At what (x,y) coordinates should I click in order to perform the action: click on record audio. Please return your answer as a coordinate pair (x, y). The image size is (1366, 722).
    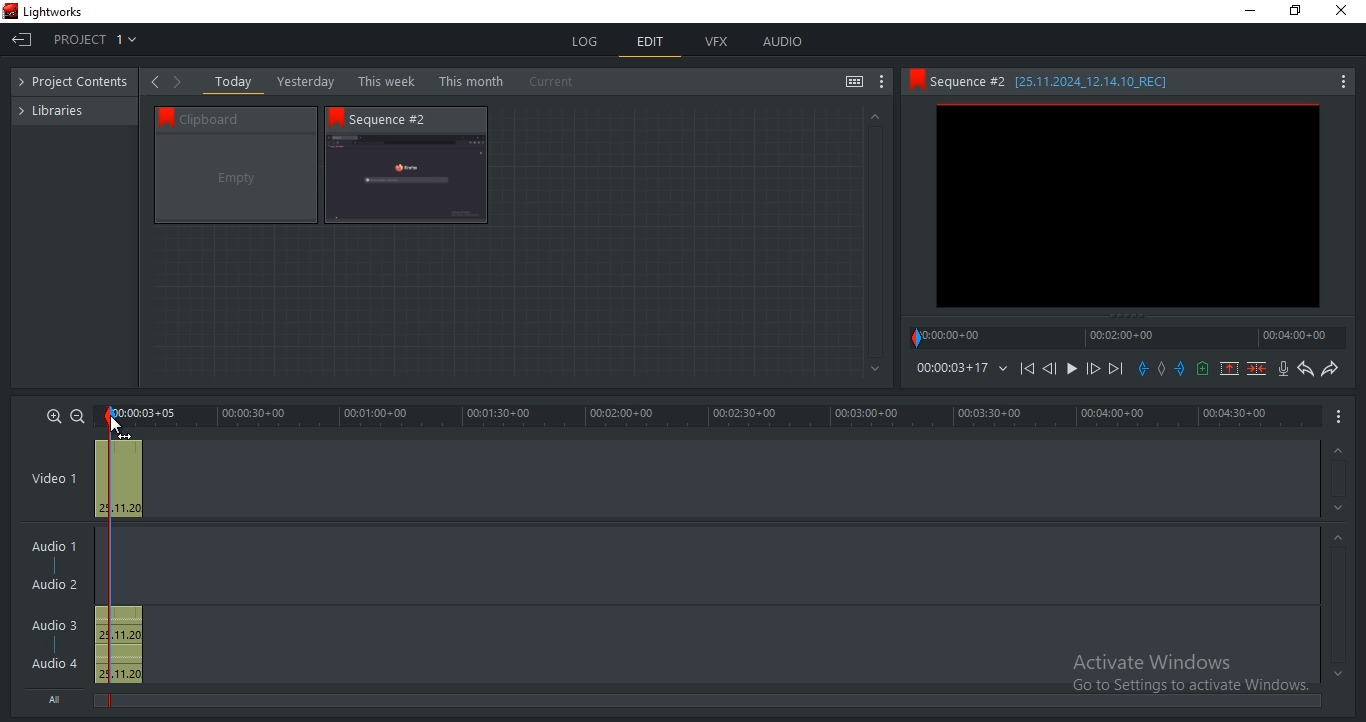
    Looking at the image, I should click on (1285, 369).